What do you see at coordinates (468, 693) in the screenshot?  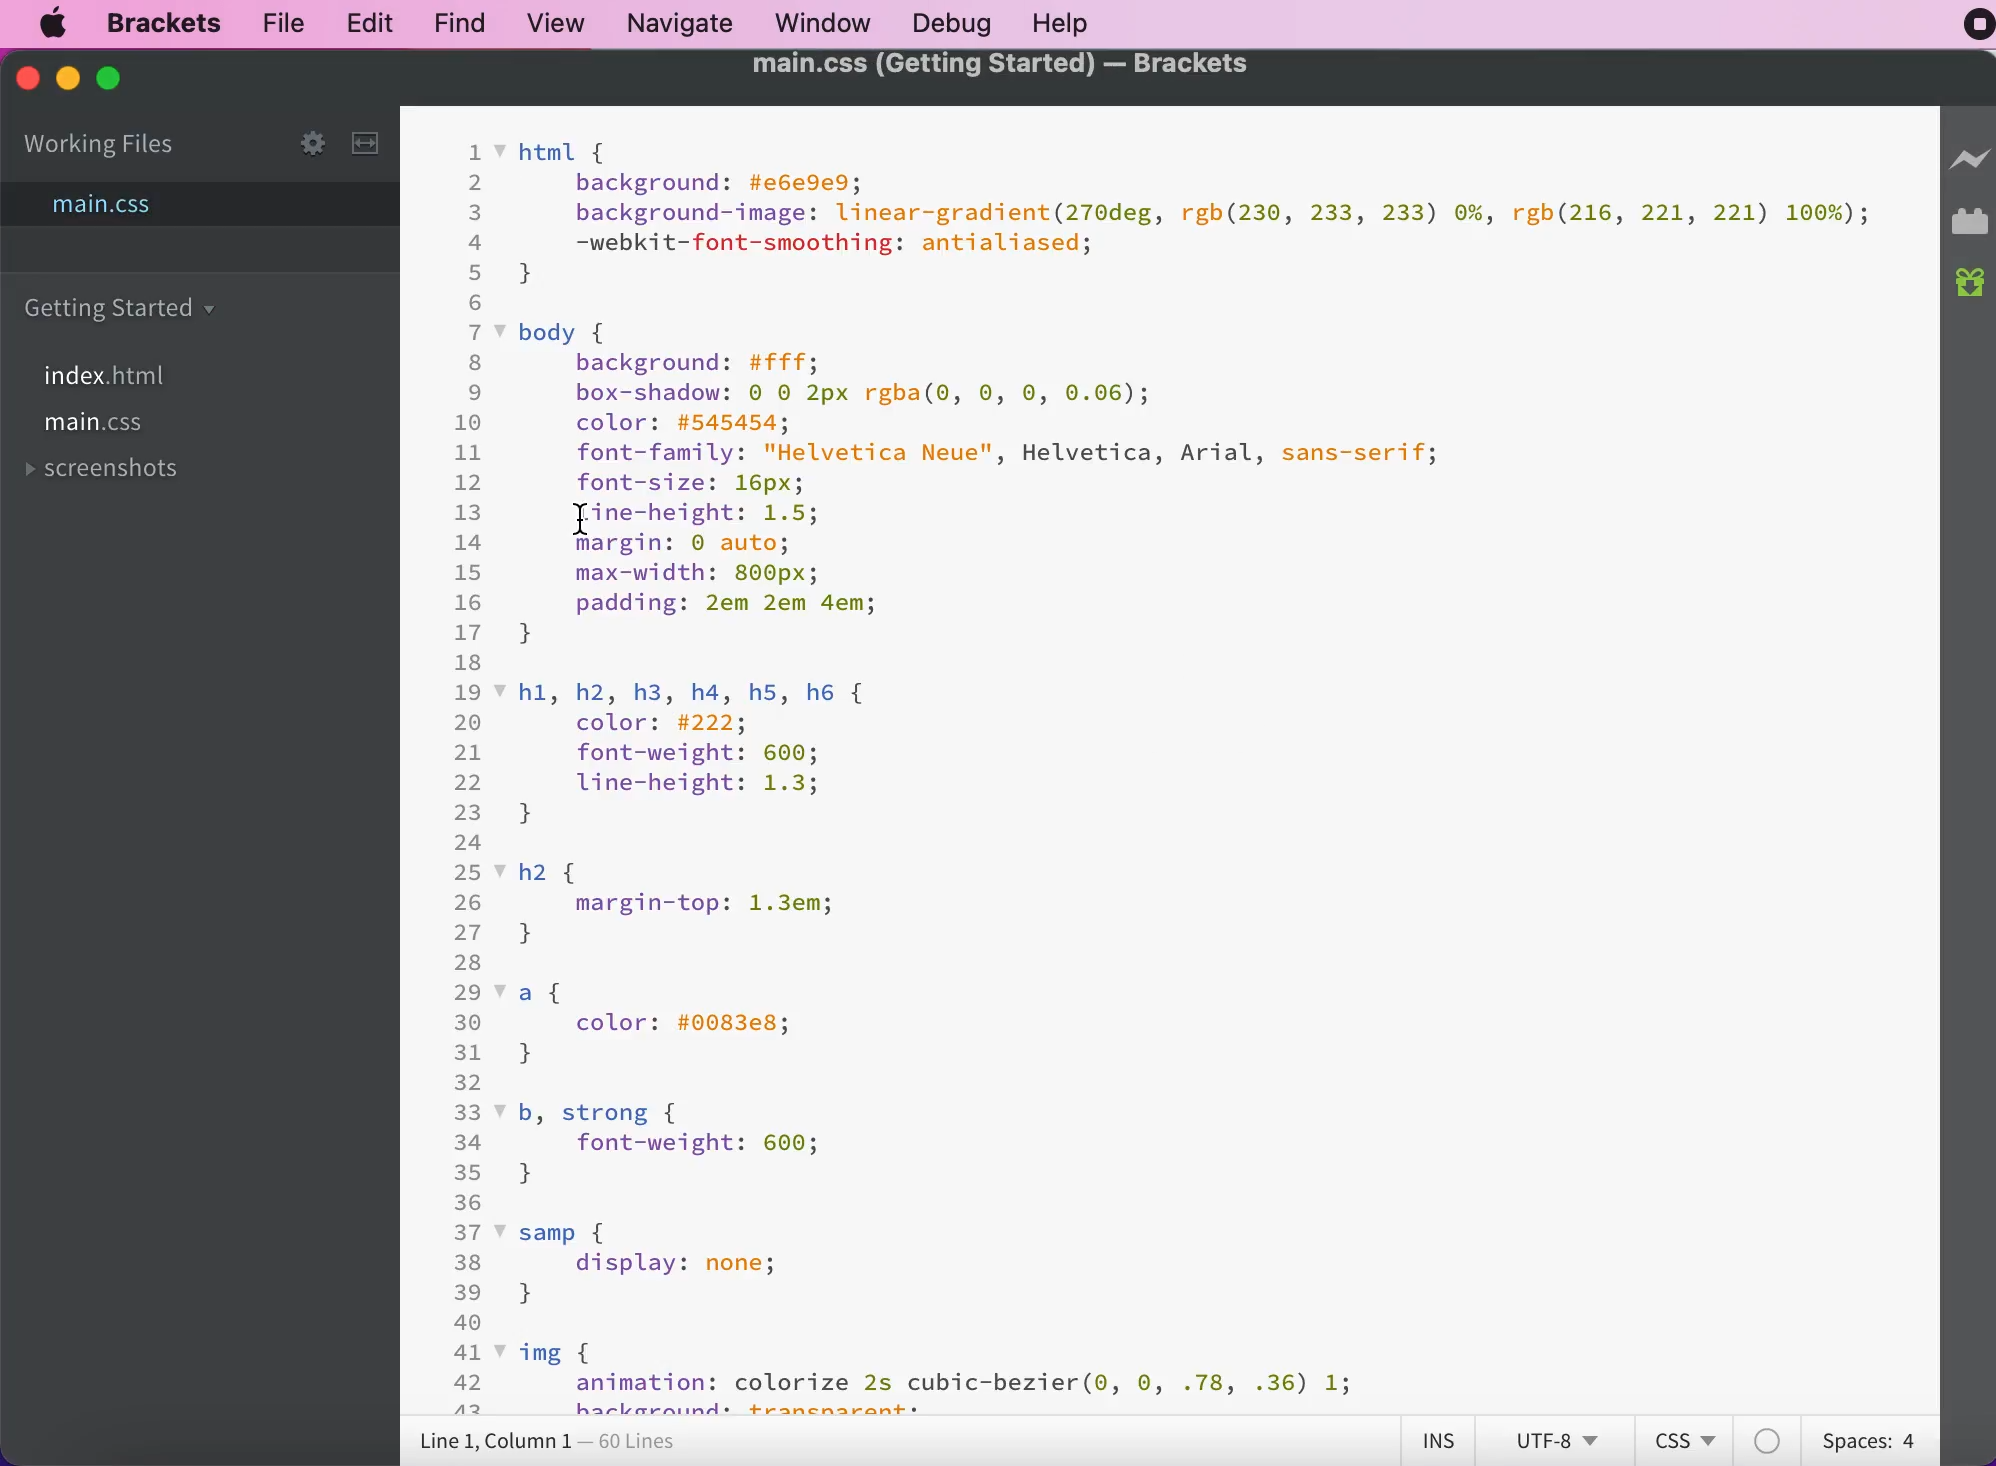 I see `19` at bounding box center [468, 693].